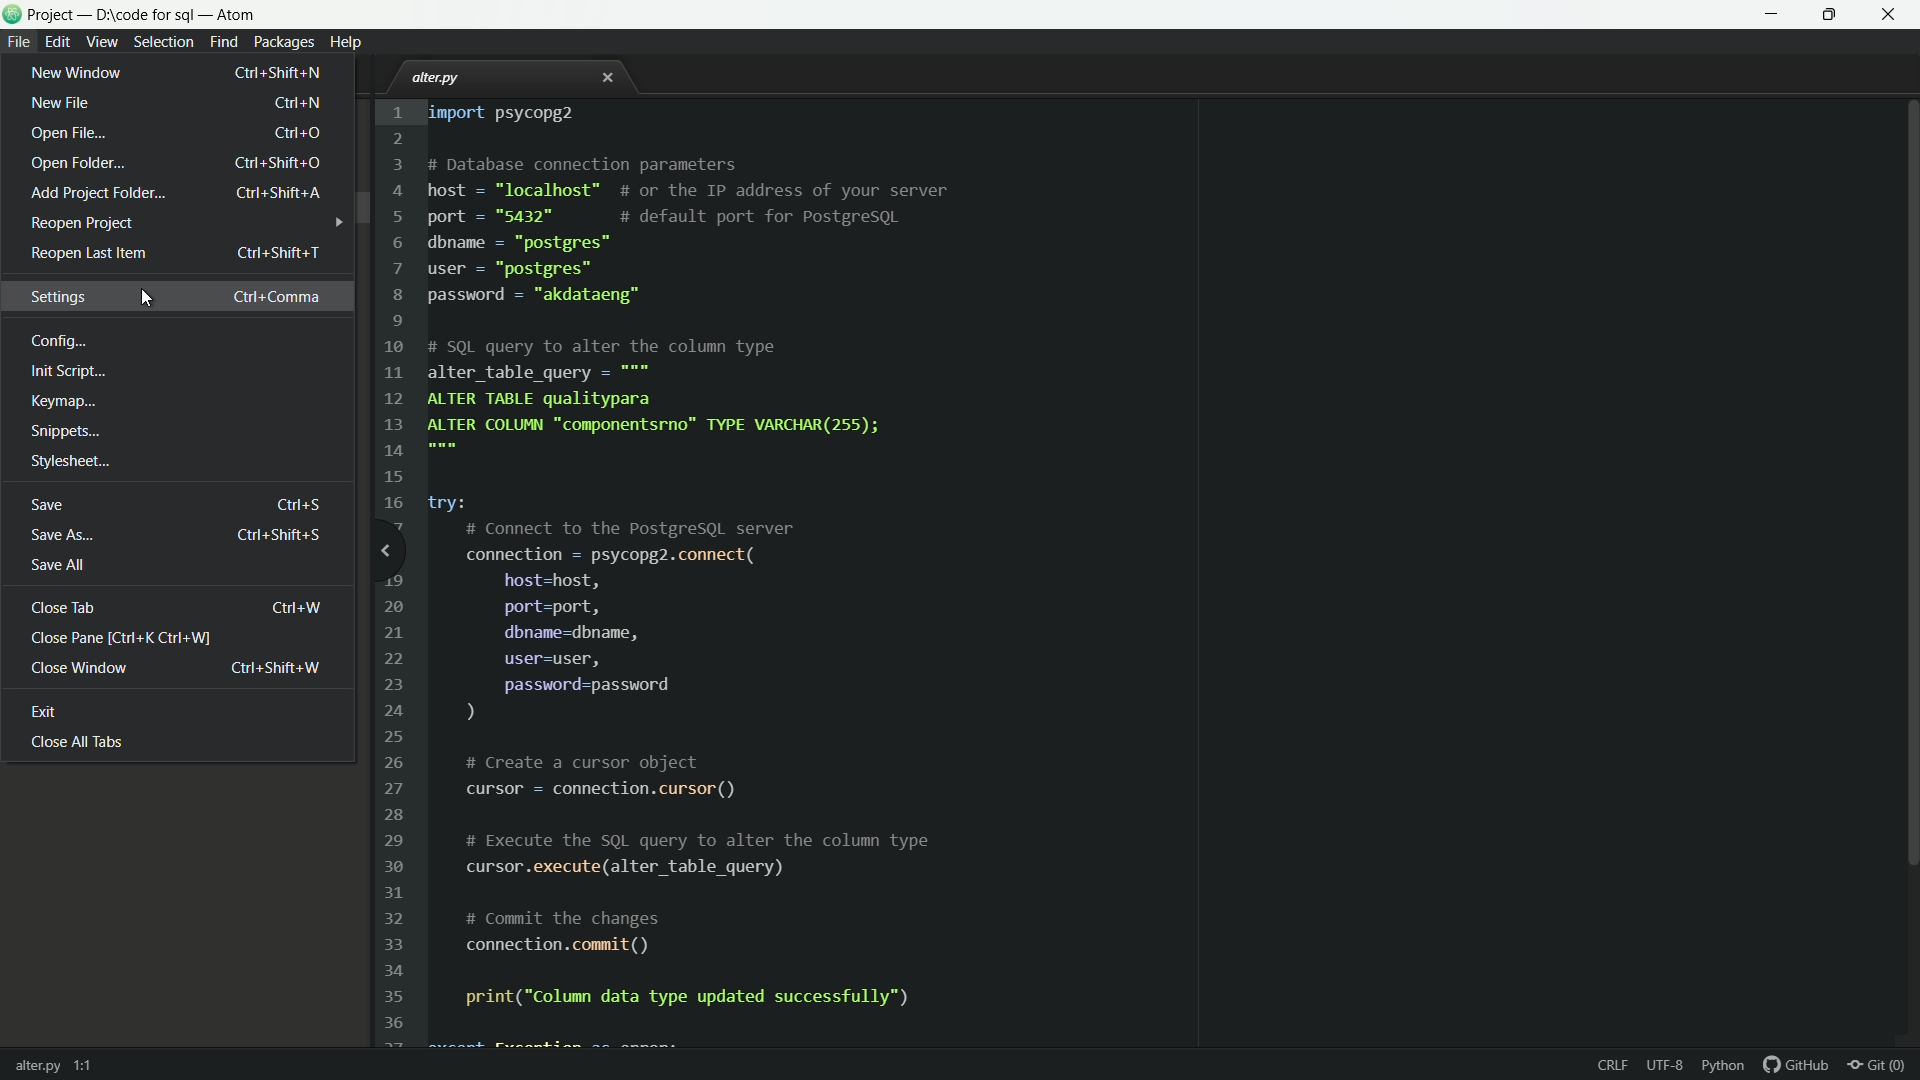 The height and width of the screenshot is (1080, 1920). What do you see at coordinates (176, 536) in the screenshot?
I see `save as` at bounding box center [176, 536].